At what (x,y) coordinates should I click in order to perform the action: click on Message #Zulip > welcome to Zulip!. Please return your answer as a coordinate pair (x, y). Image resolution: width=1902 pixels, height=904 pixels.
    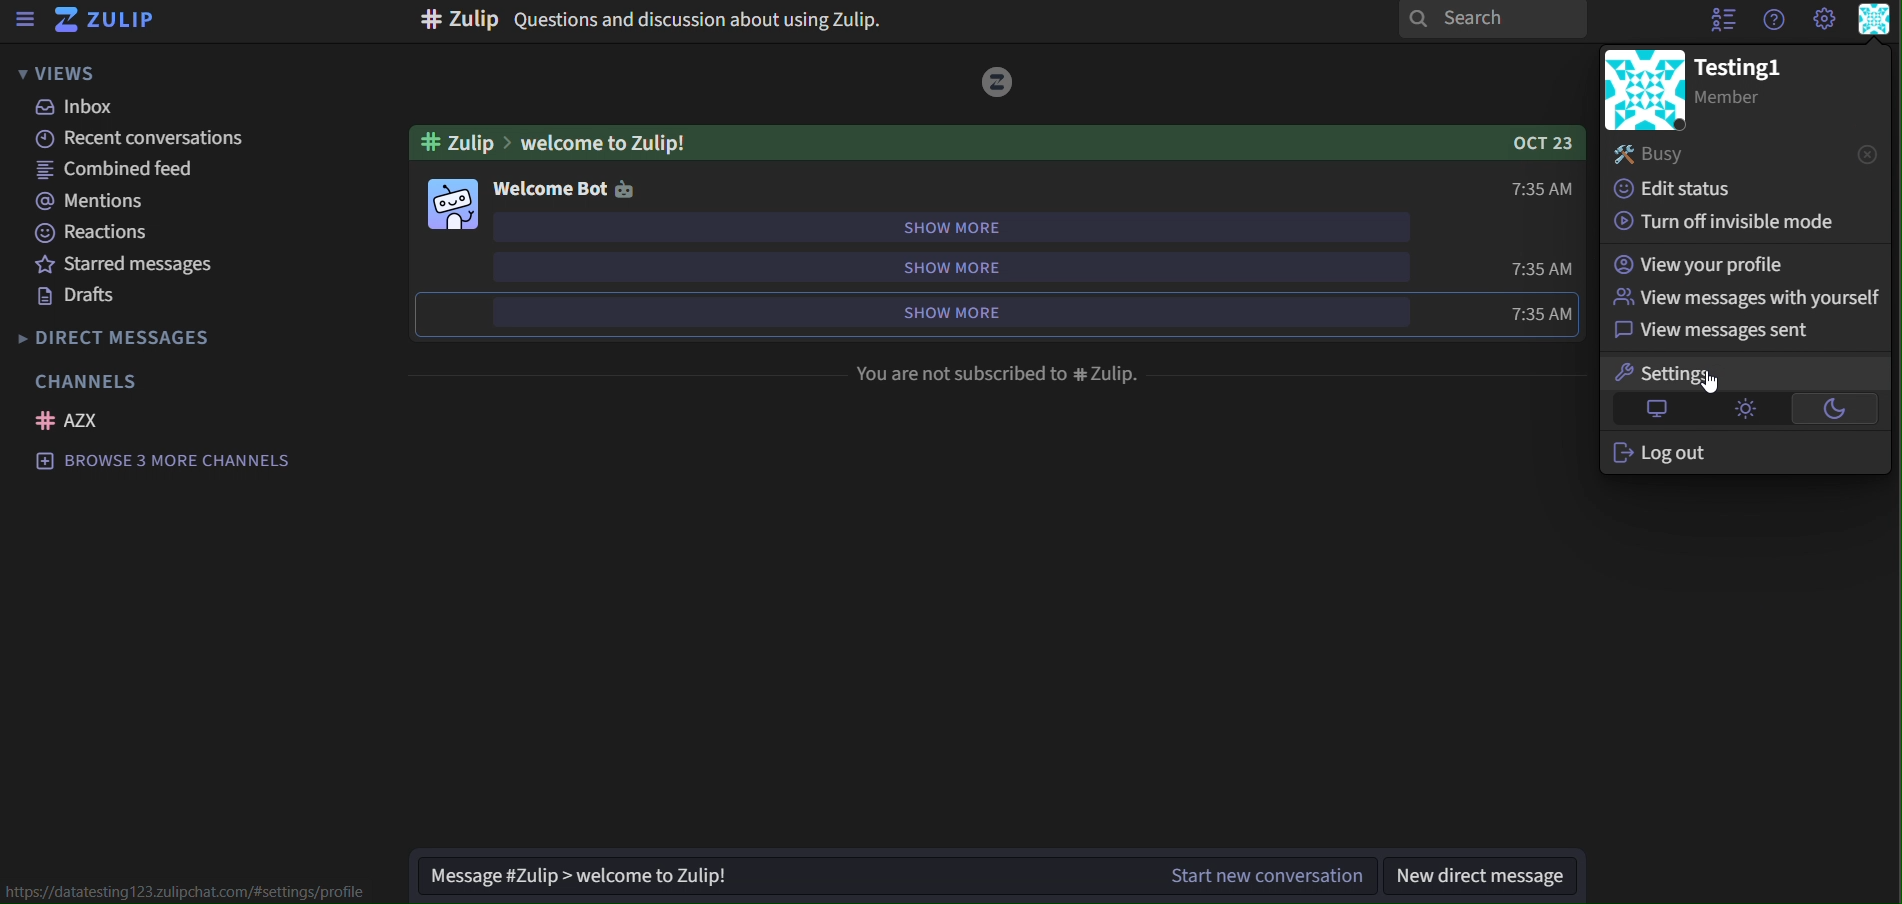
    Looking at the image, I should click on (771, 876).